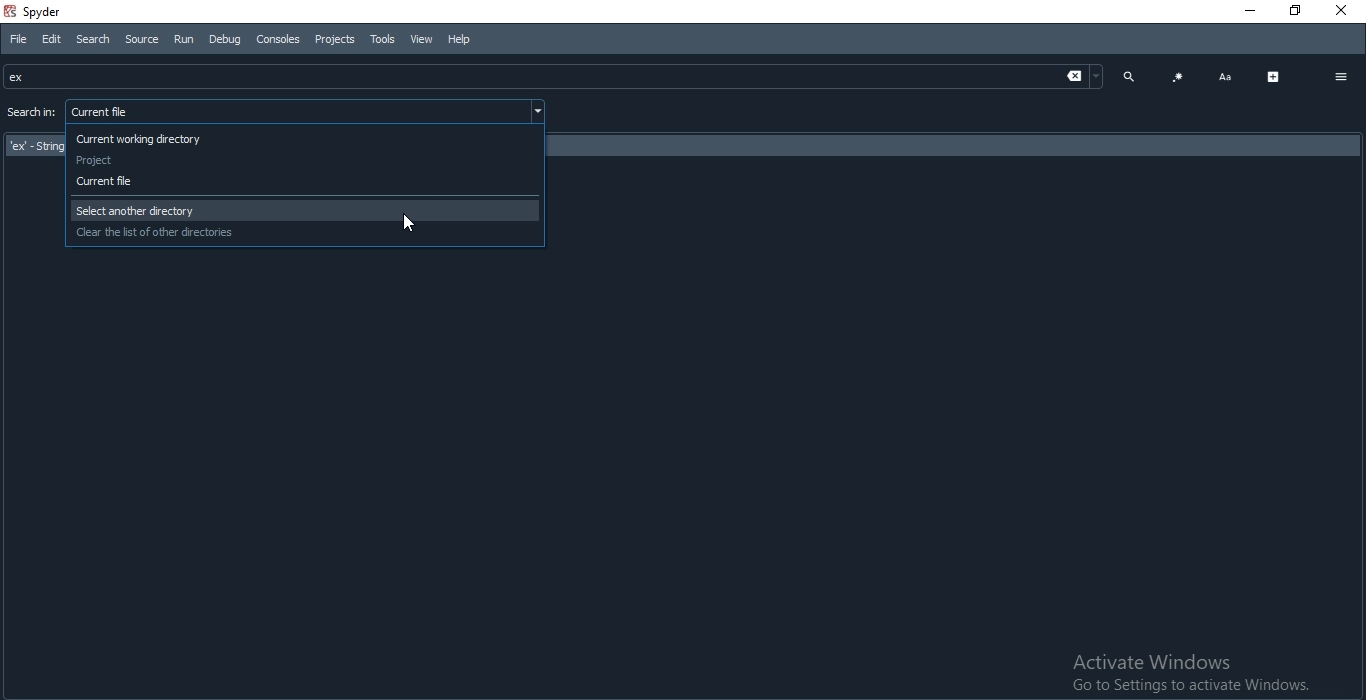  I want to click on Consoles, so click(279, 39).